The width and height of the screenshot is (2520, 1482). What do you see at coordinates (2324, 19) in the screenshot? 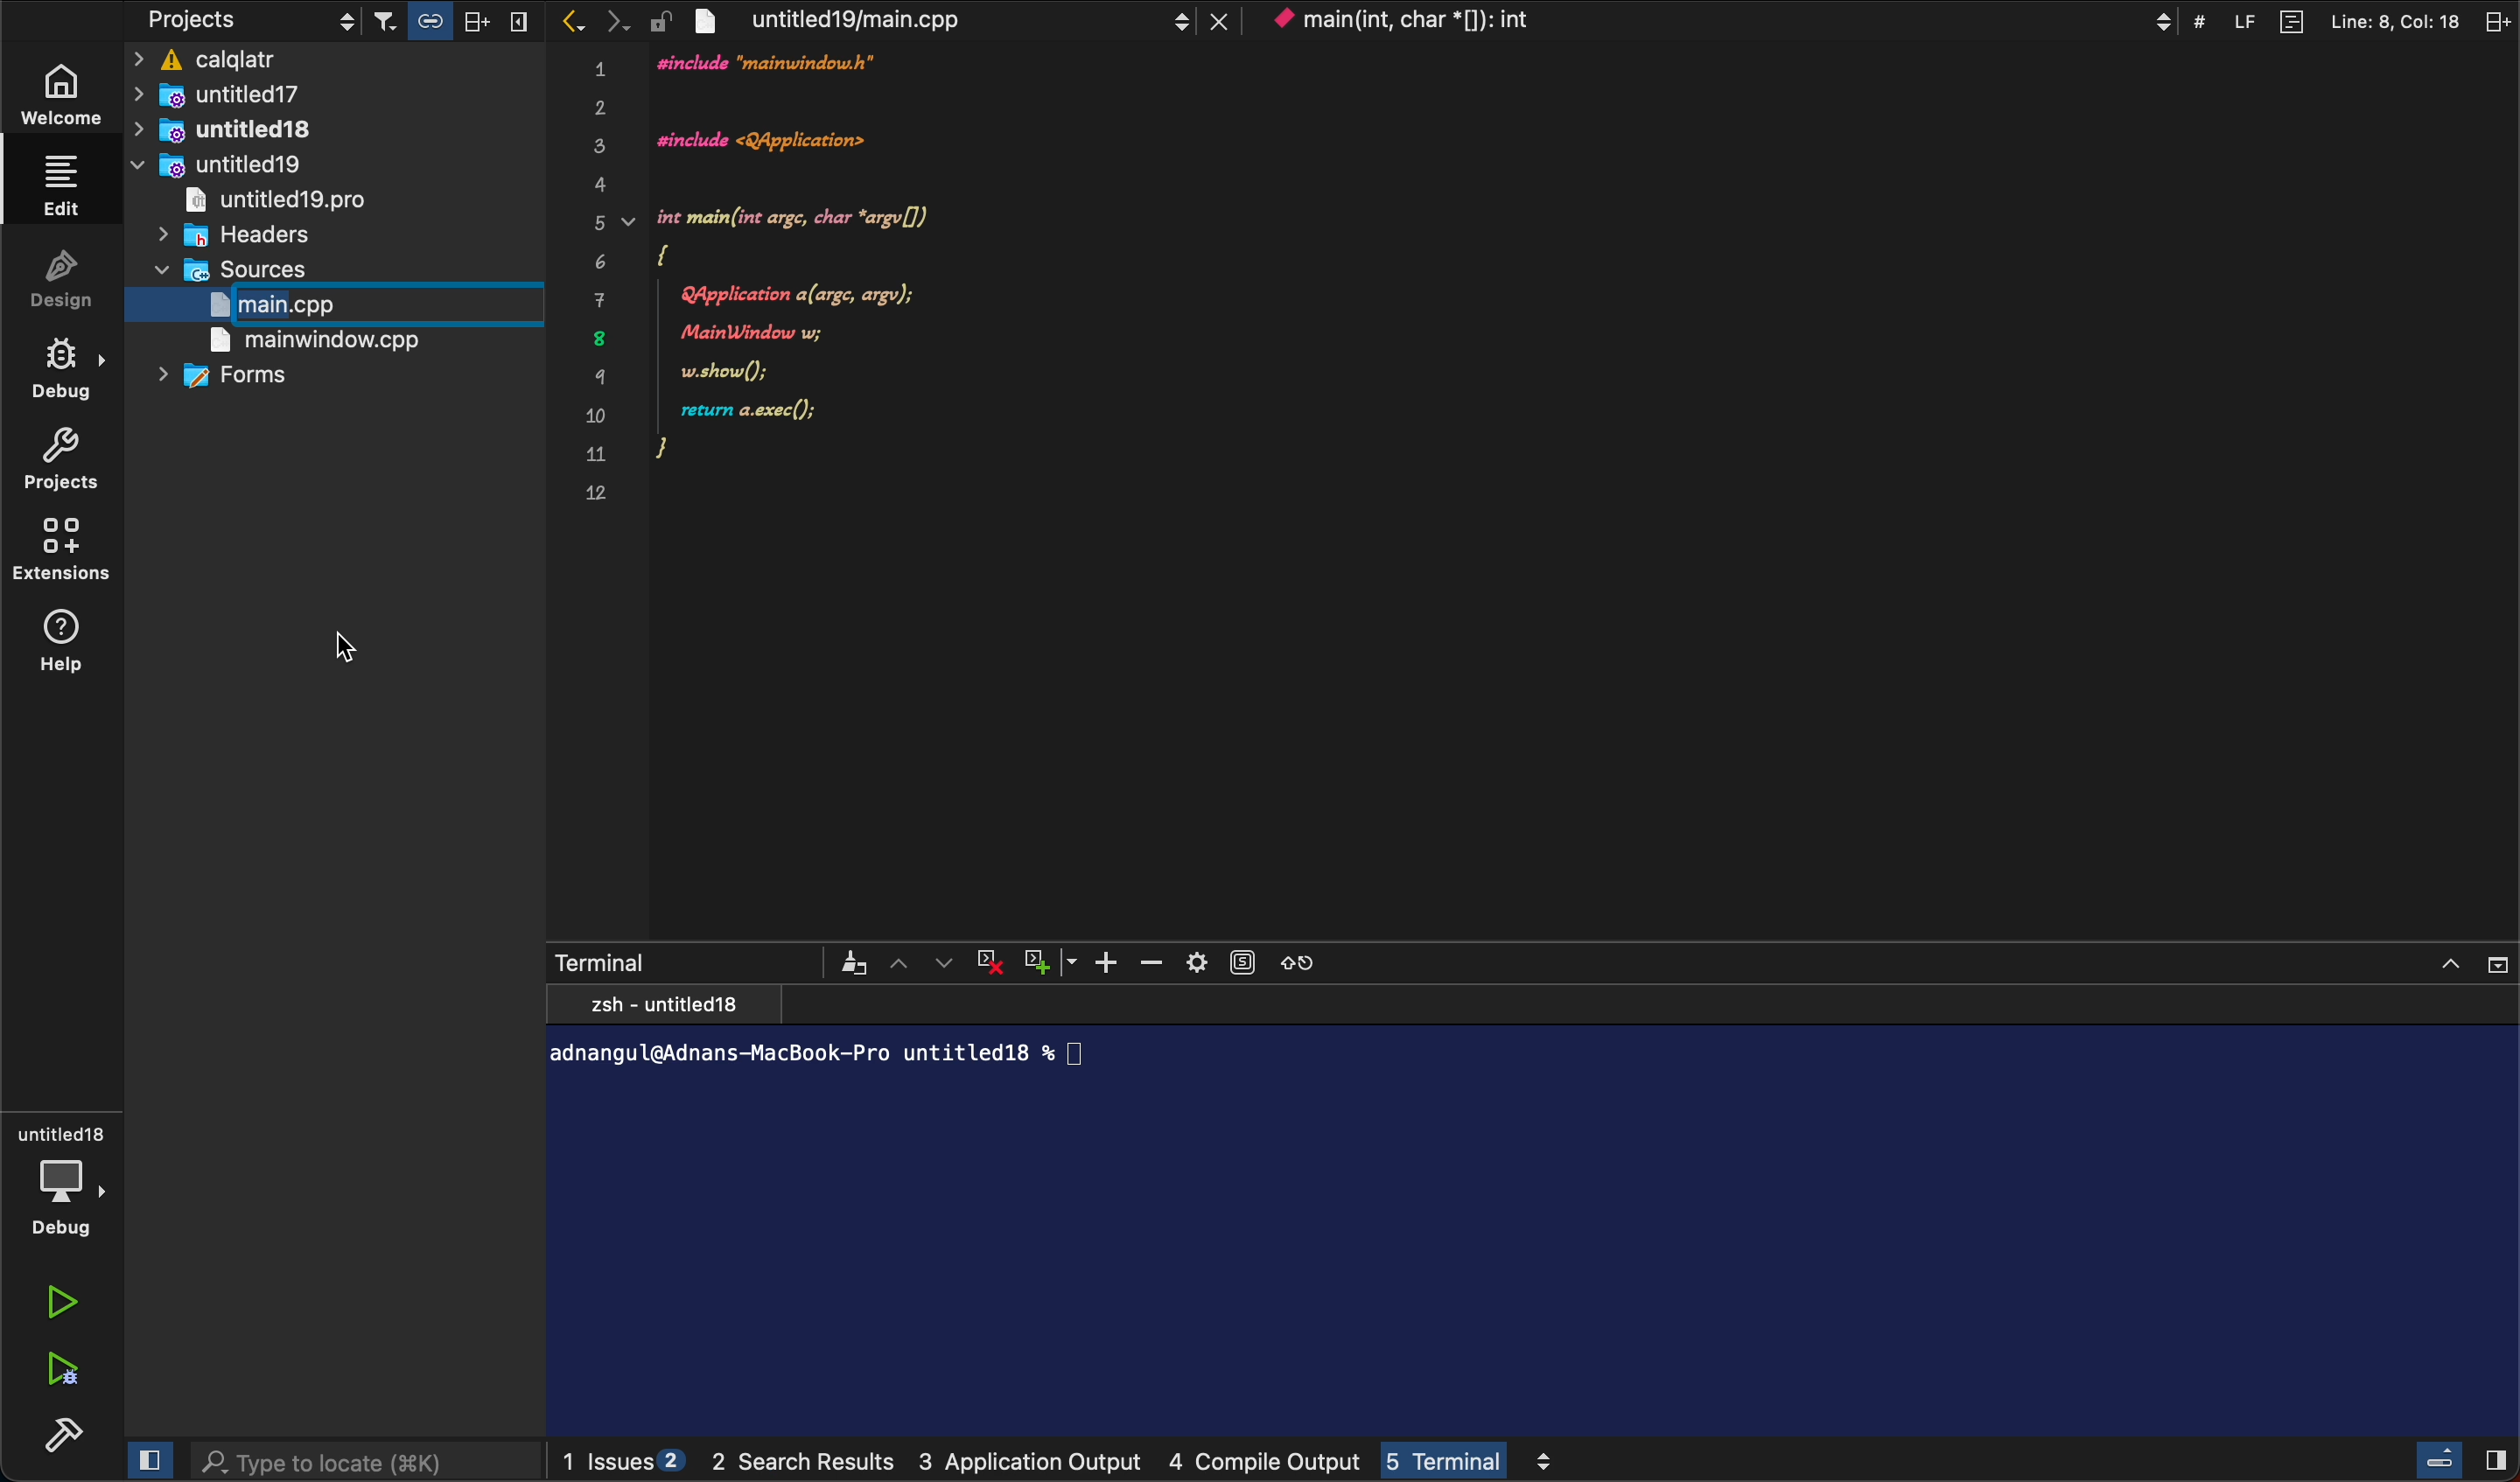
I see `file information` at bounding box center [2324, 19].